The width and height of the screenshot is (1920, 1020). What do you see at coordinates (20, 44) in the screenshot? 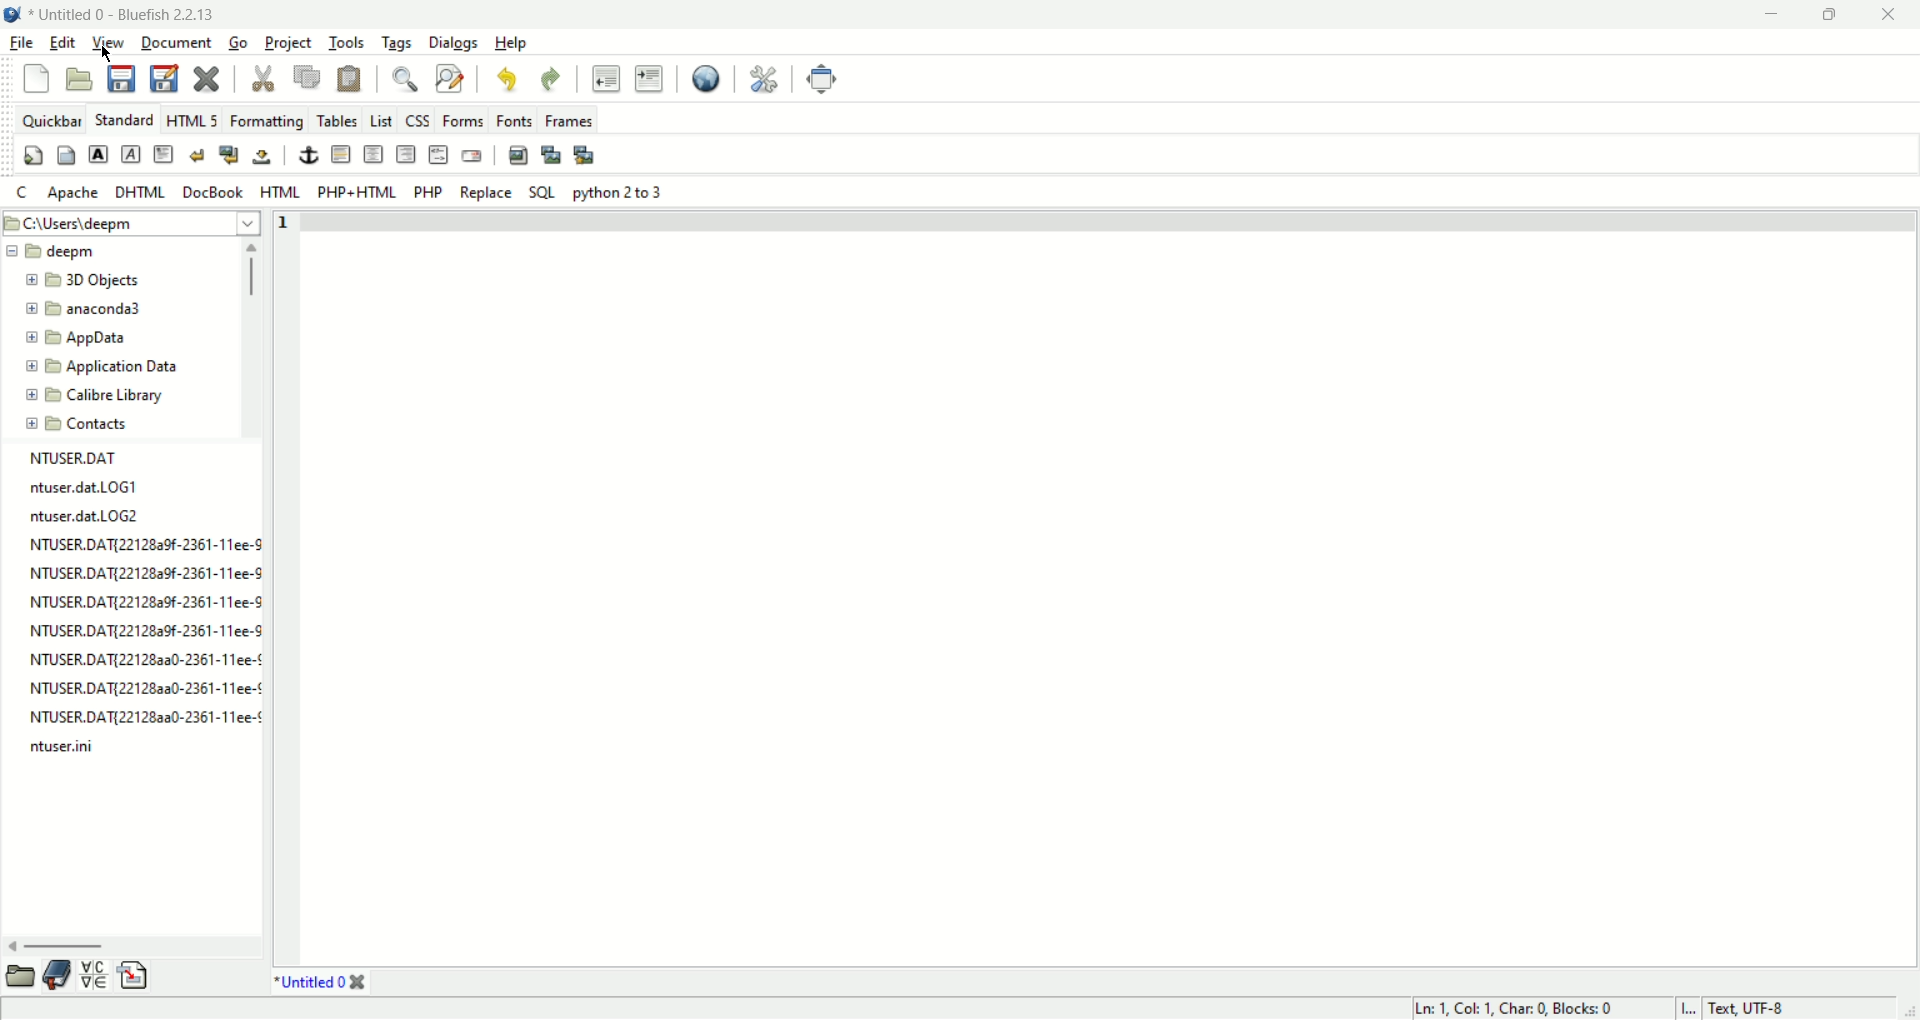
I see `file` at bounding box center [20, 44].